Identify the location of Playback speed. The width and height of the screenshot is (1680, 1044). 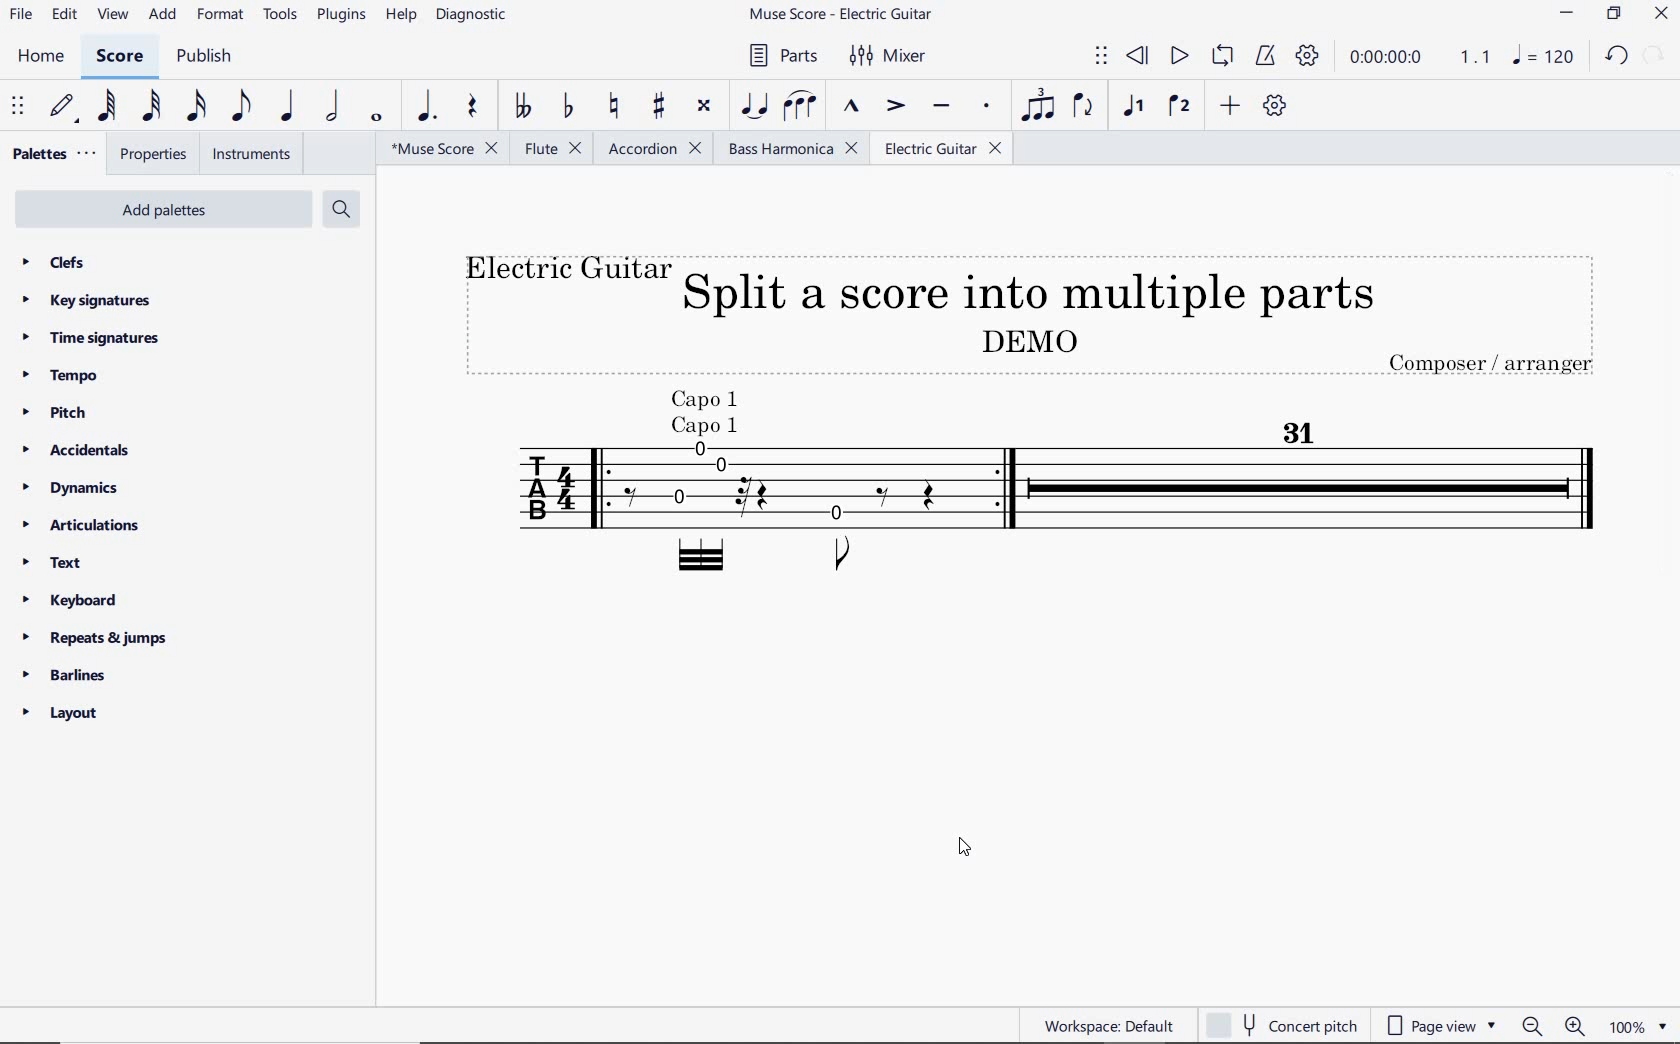
(1477, 56).